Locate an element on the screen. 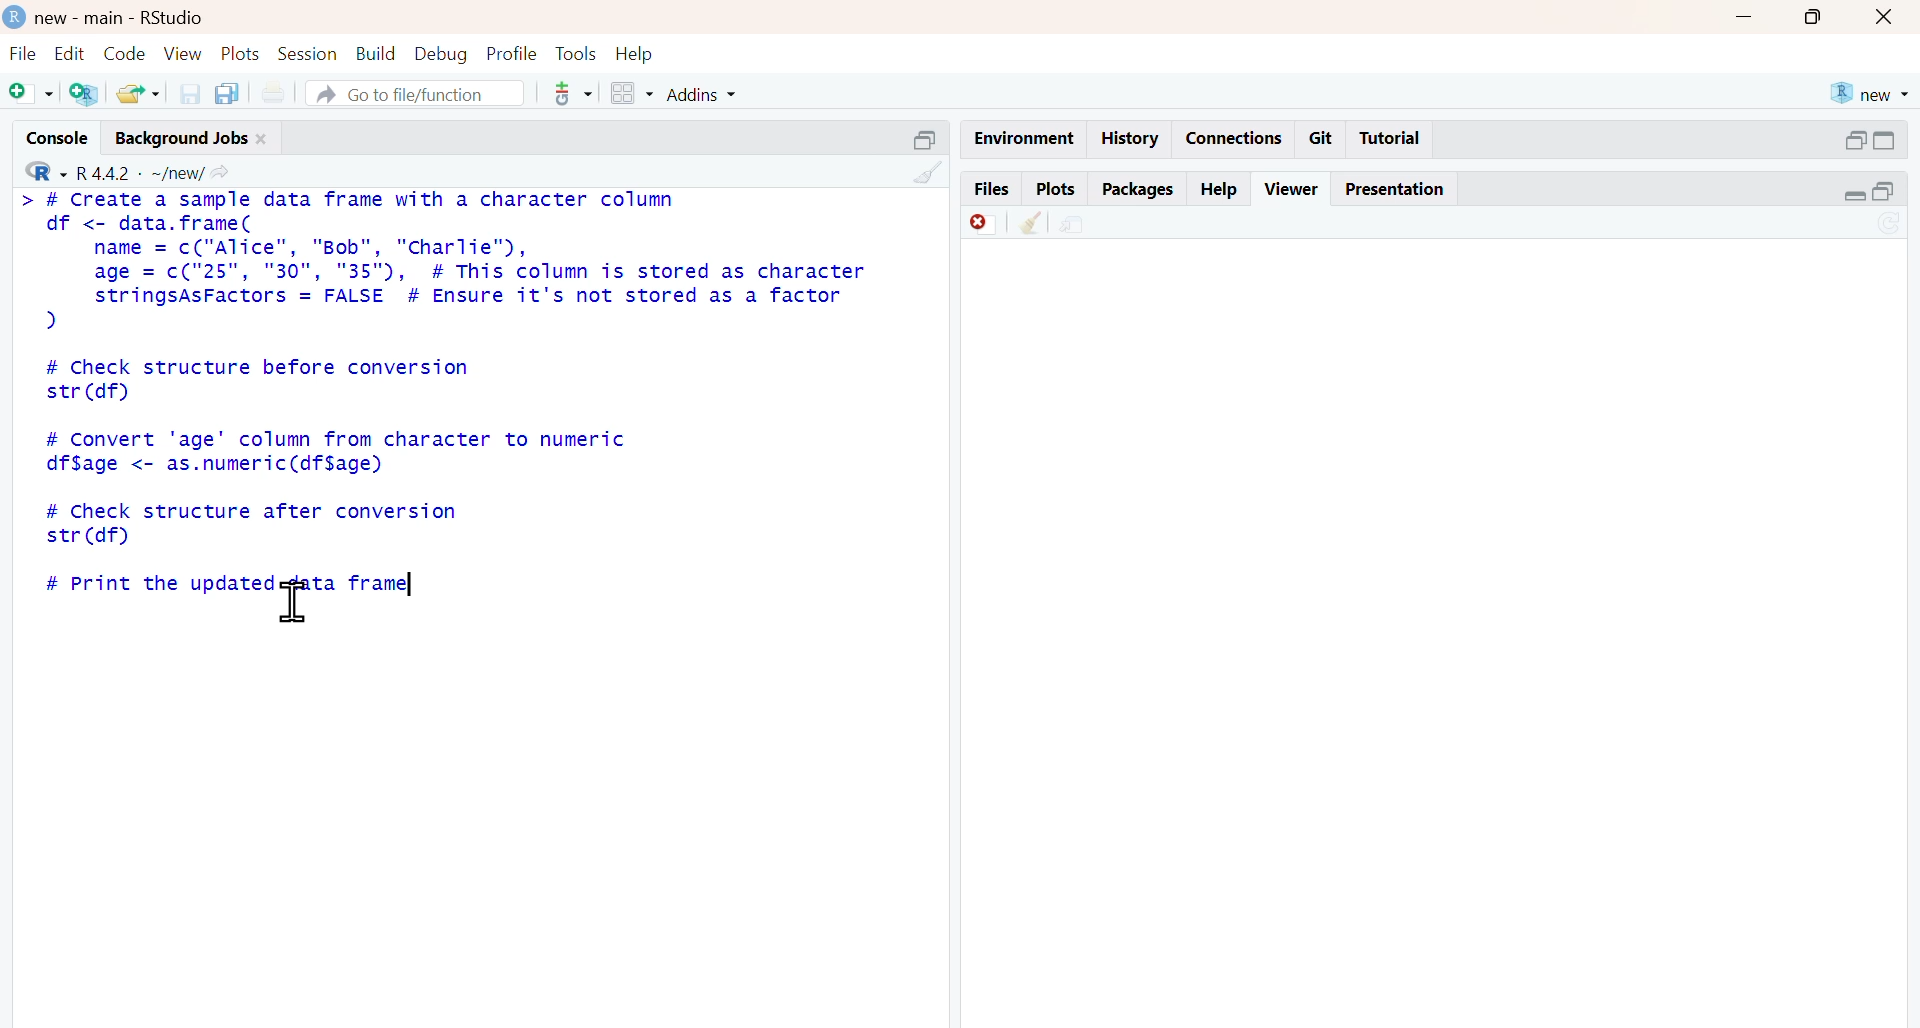 This screenshot has width=1920, height=1028. share icon is located at coordinates (220, 174).